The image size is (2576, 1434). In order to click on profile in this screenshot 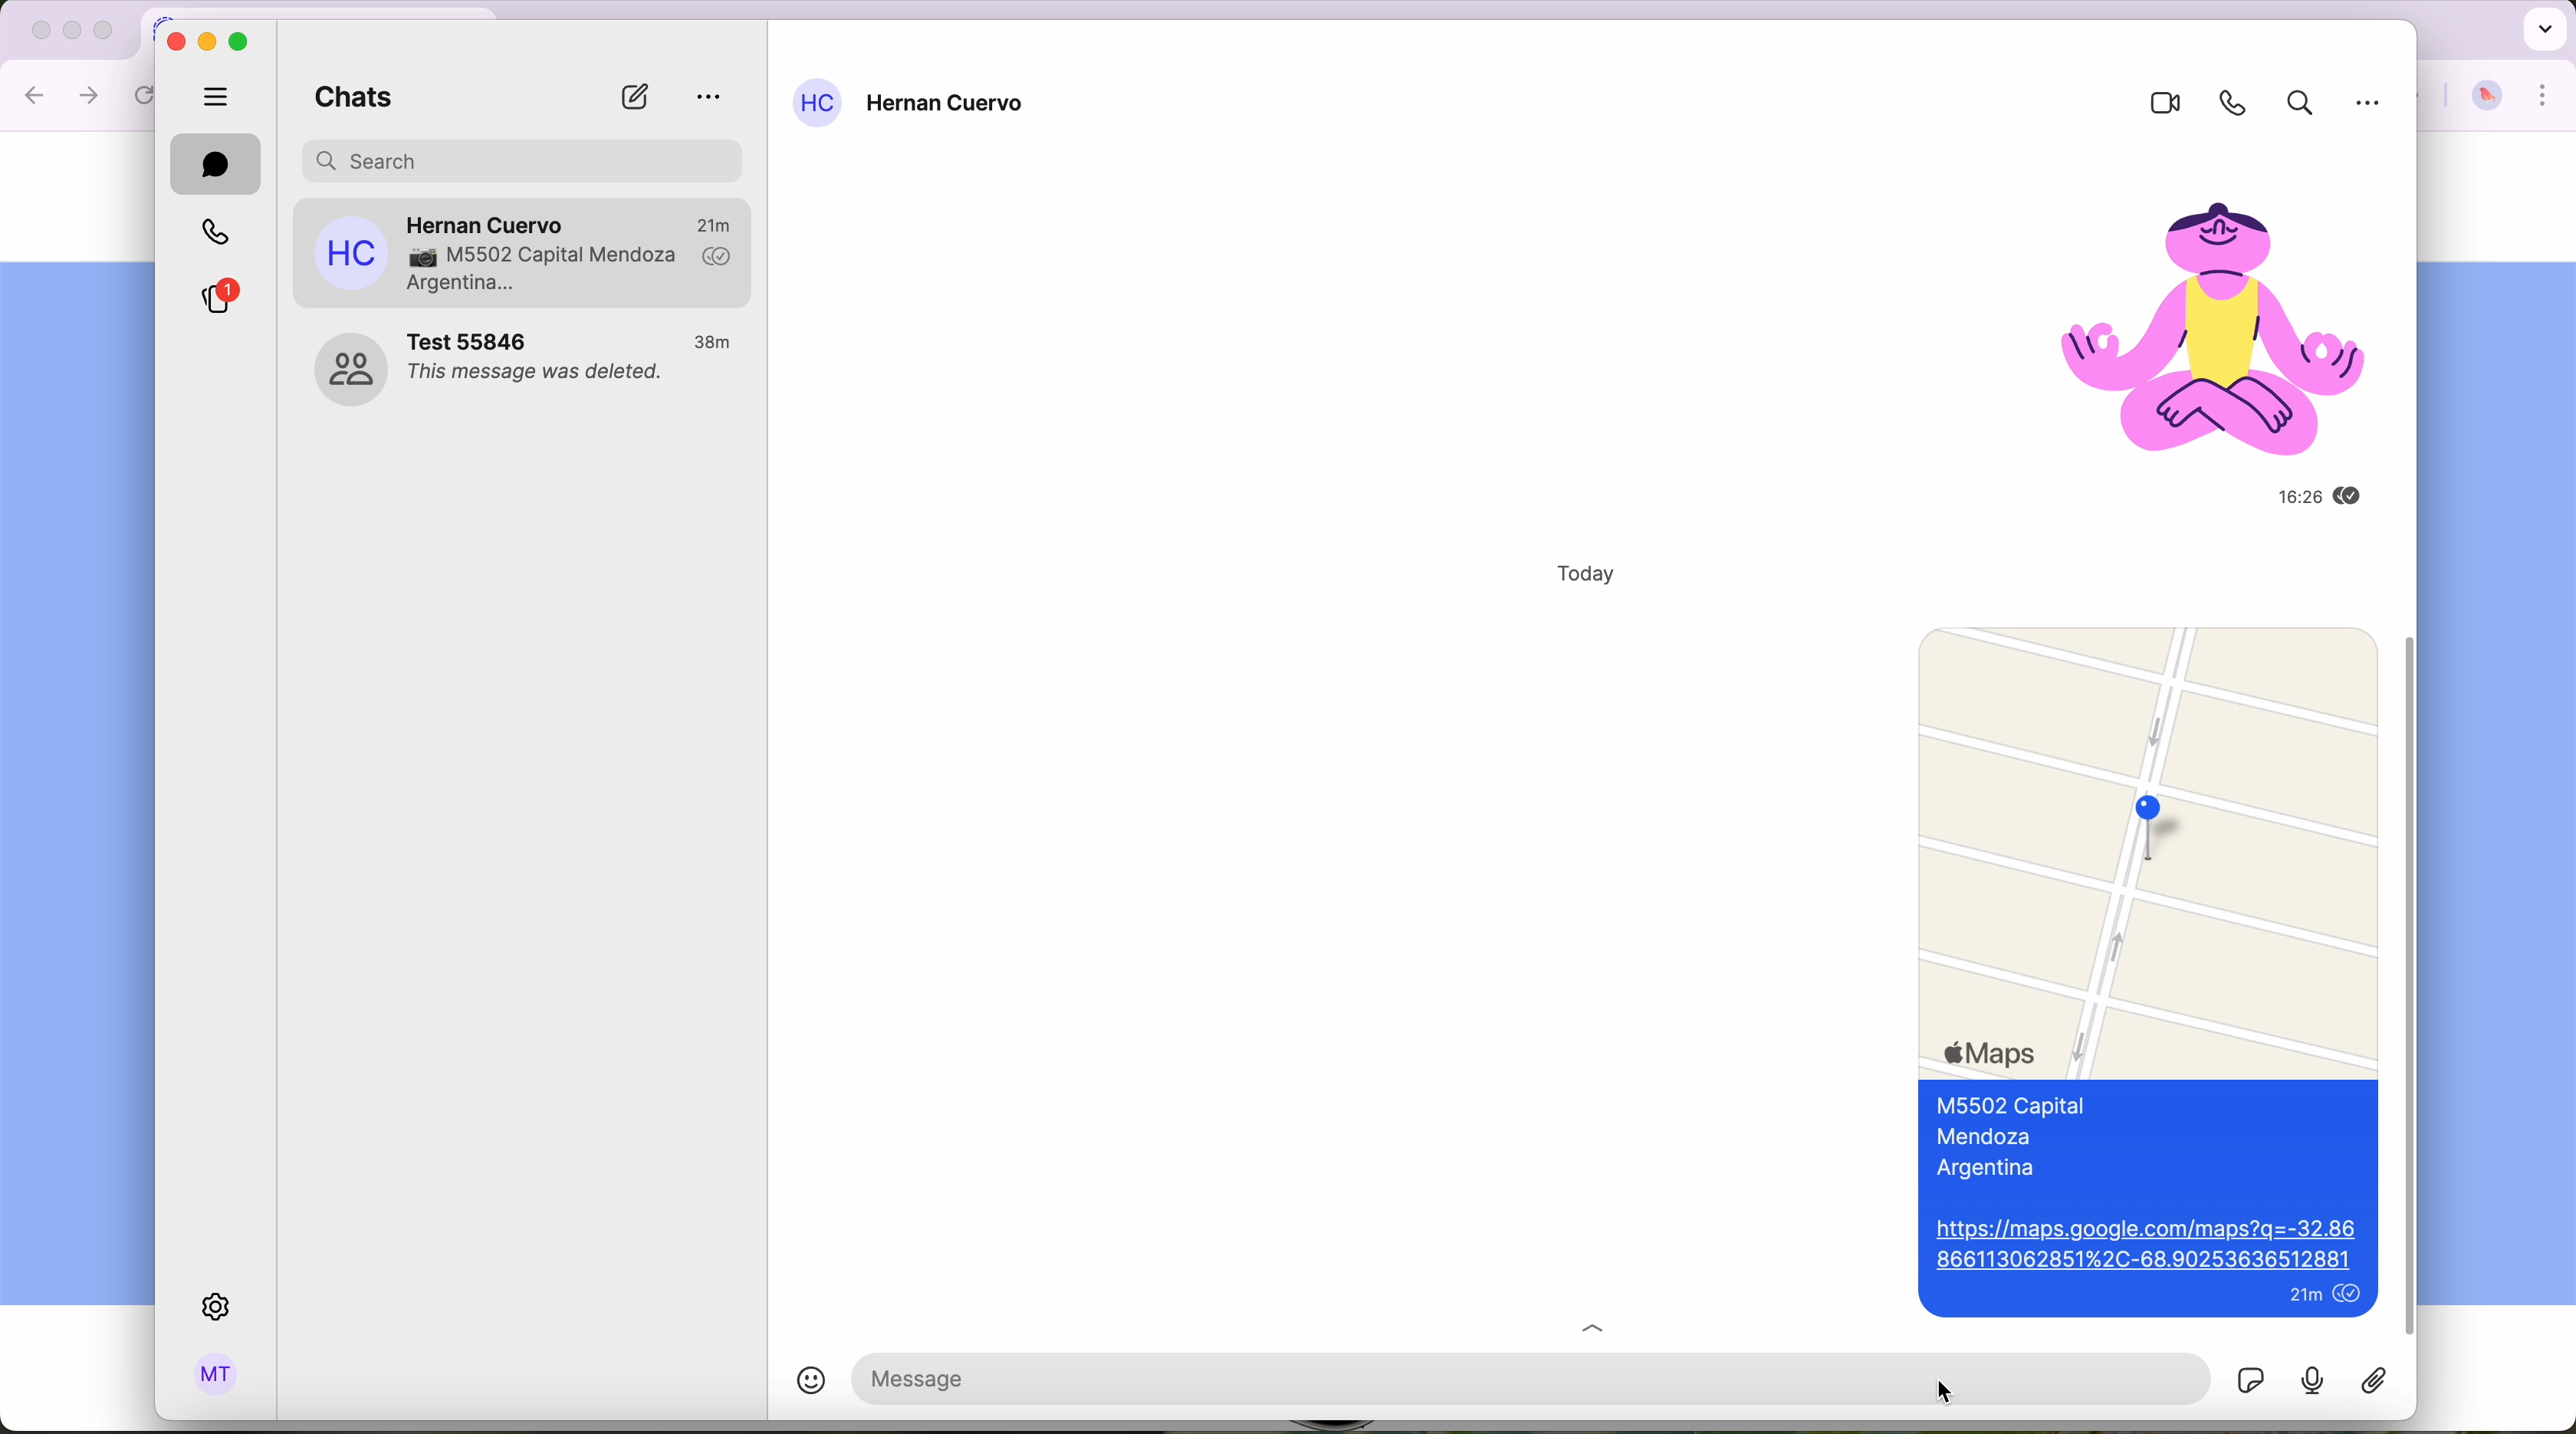, I will do `click(217, 1377)`.